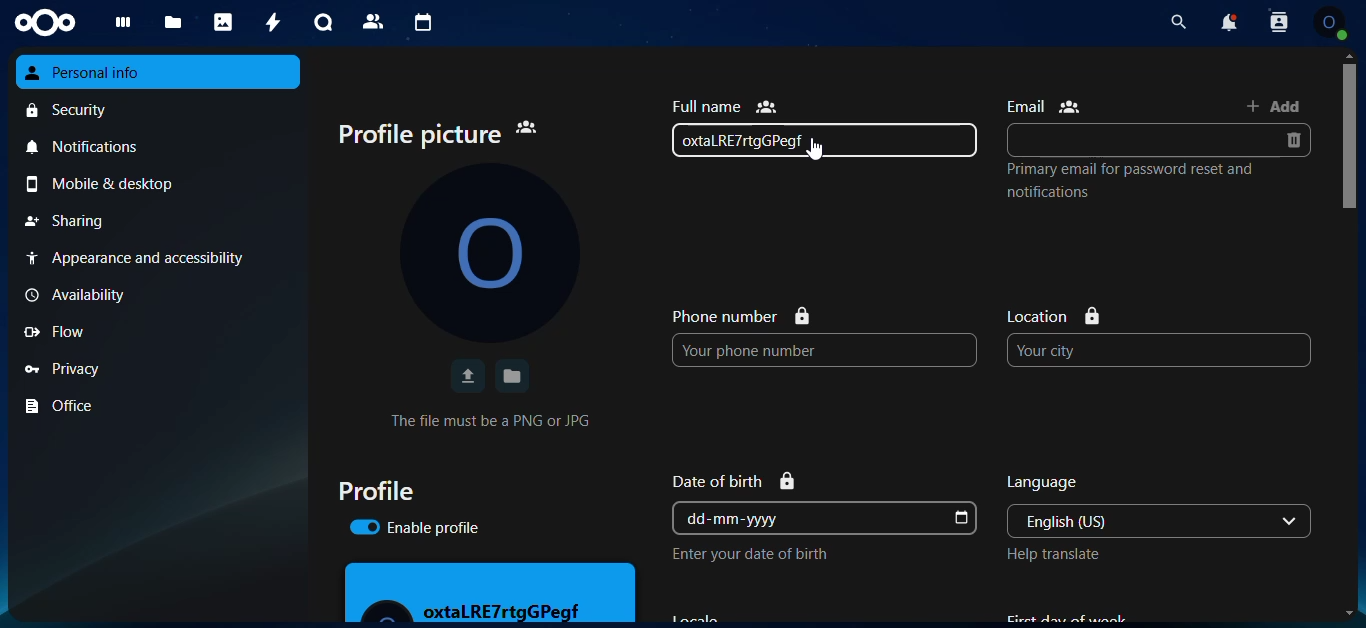 This screenshot has width=1366, height=628. Describe the element at coordinates (1044, 106) in the screenshot. I see `email` at that location.